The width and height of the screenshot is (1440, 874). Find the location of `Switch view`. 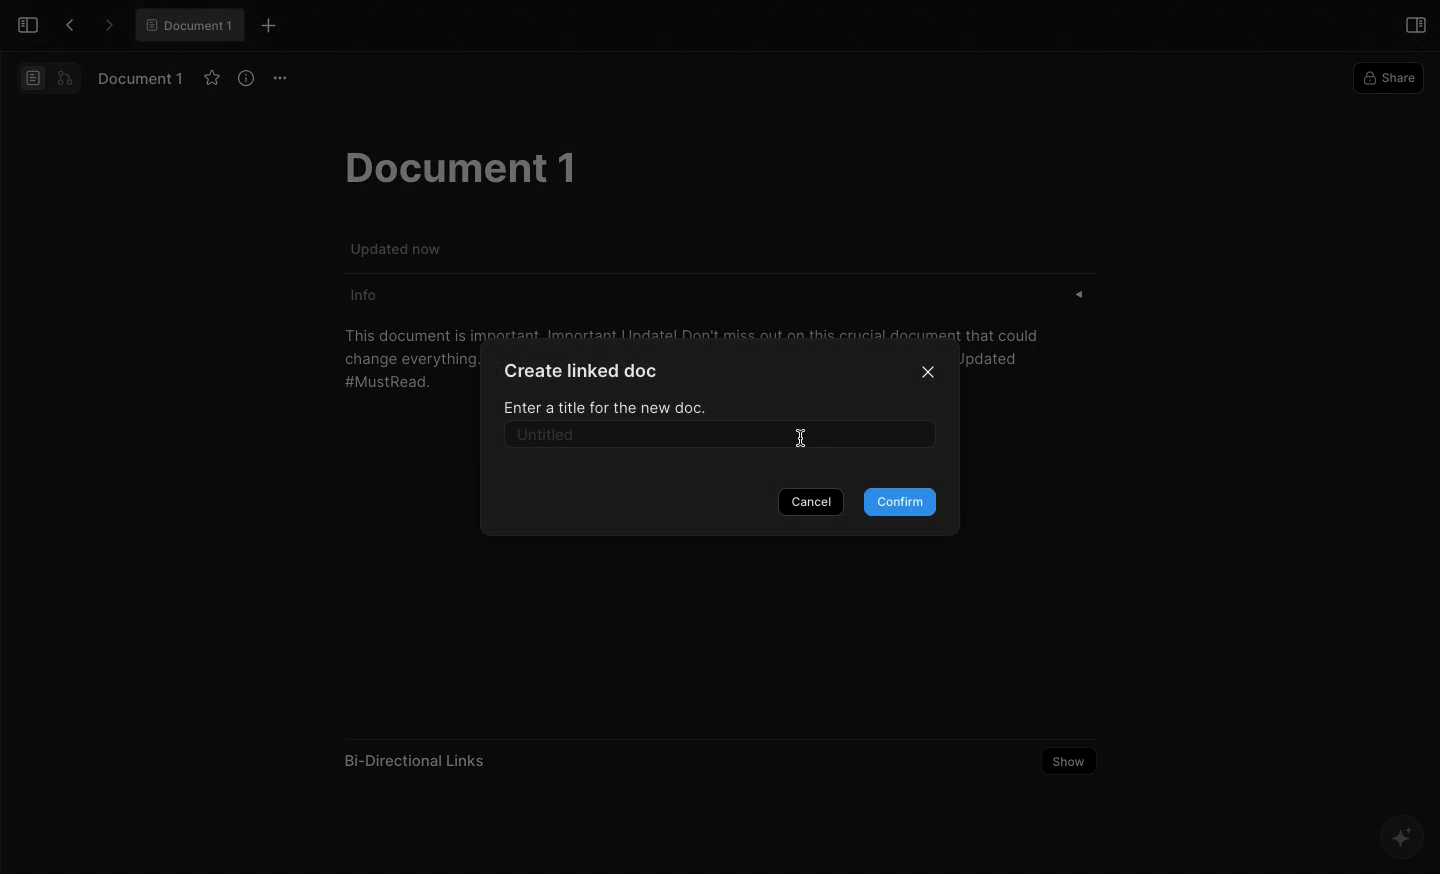

Switch view is located at coordinates (47, 78).